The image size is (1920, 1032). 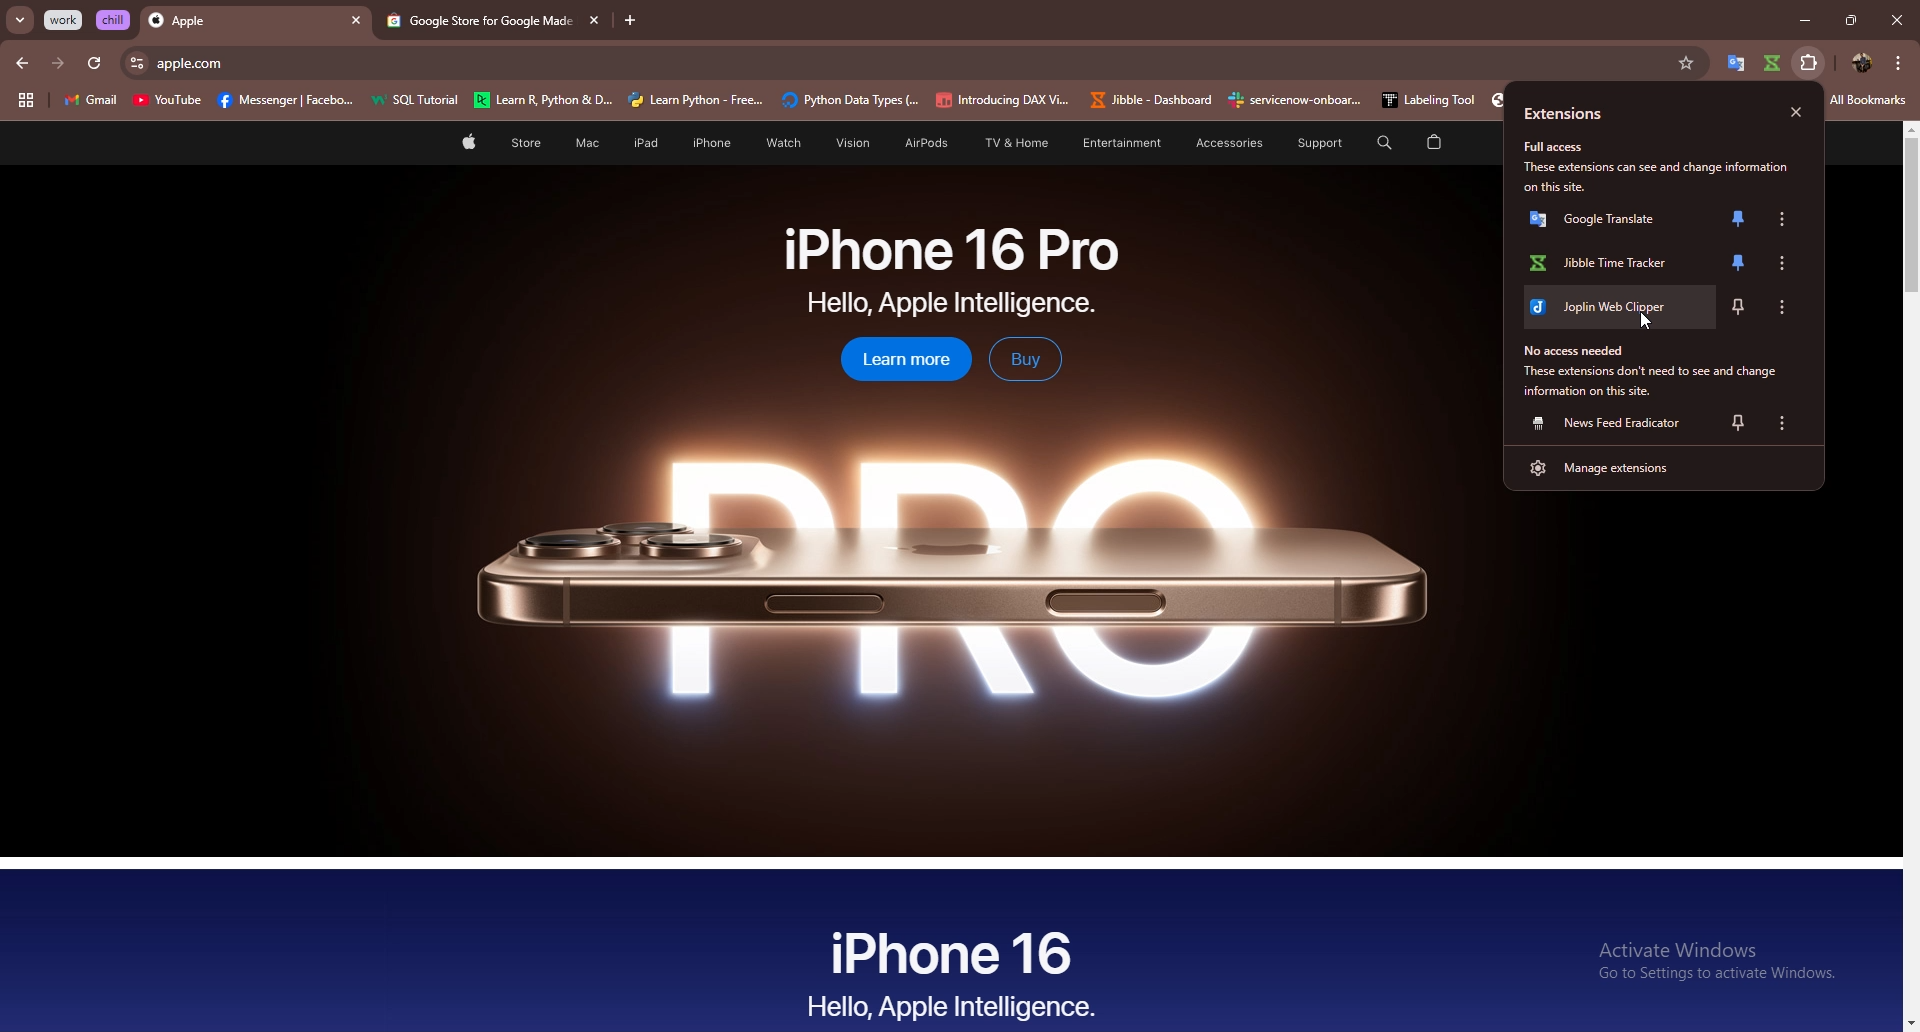 What do you see at coordinates (1662, 177) in the screenshot?
I see `These extensions can see and change information
an this sila.` at bounding box center [1662, 177].